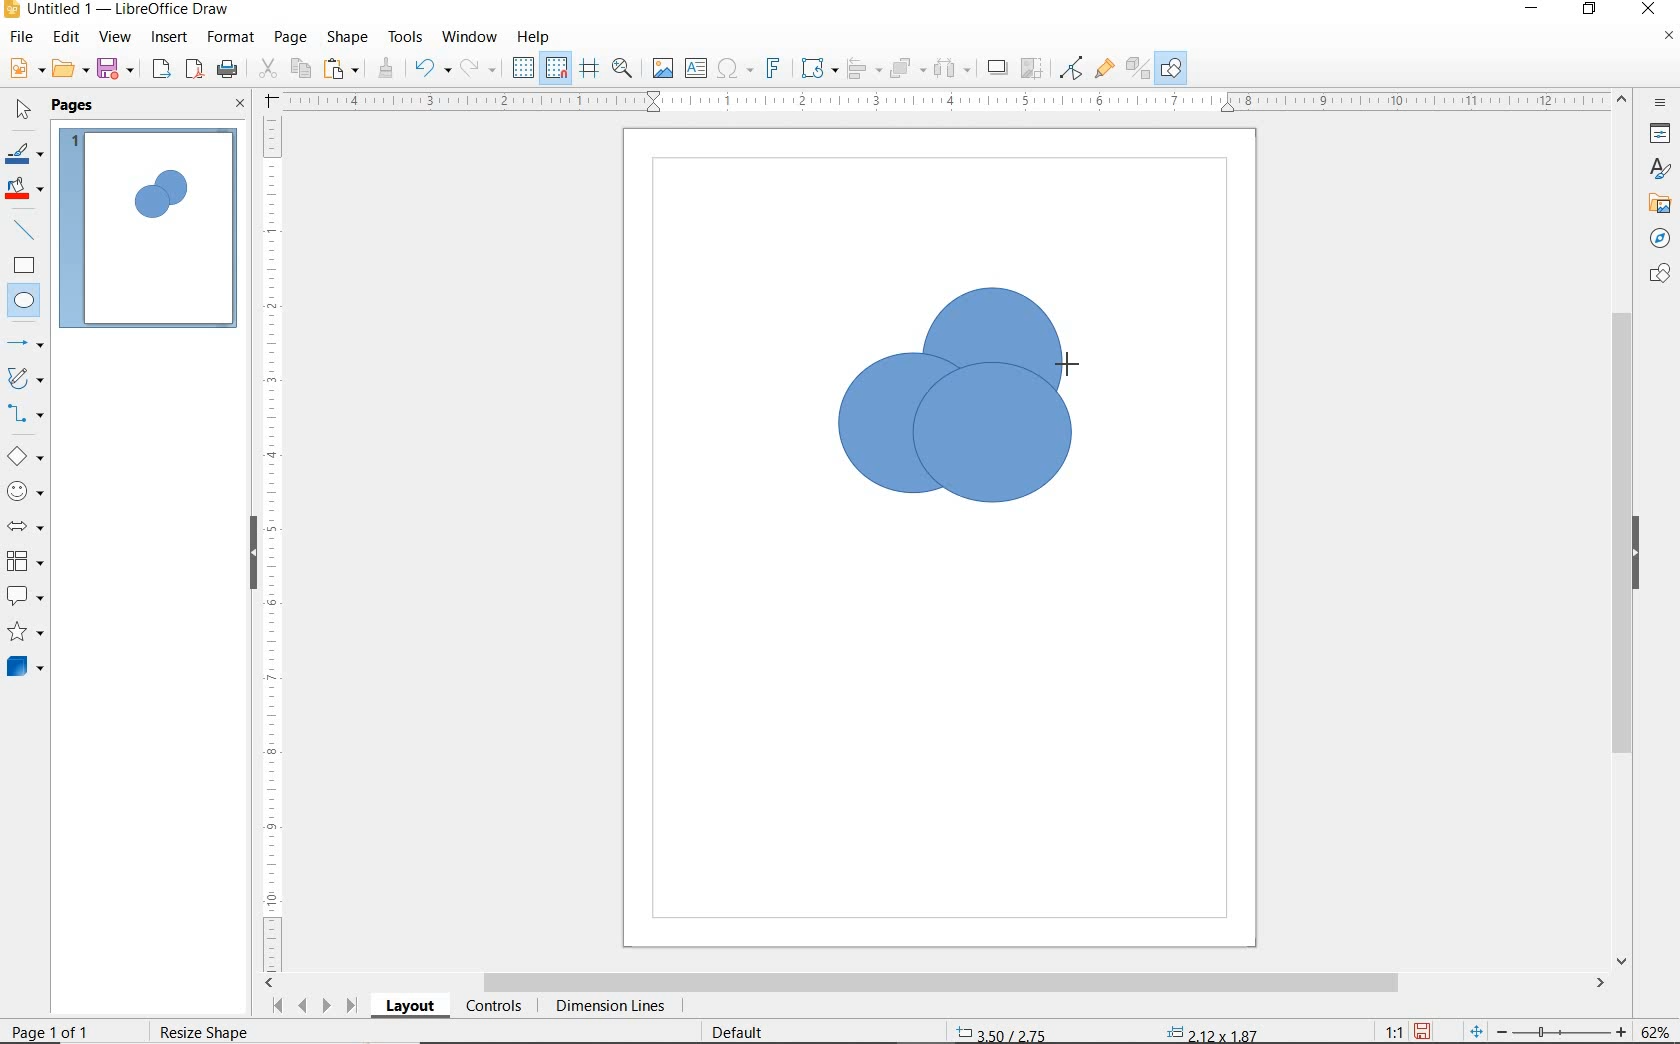 This screenshot has width=1680, height=1044. I want to click on SCROLLBAR, so click(1622, 531).